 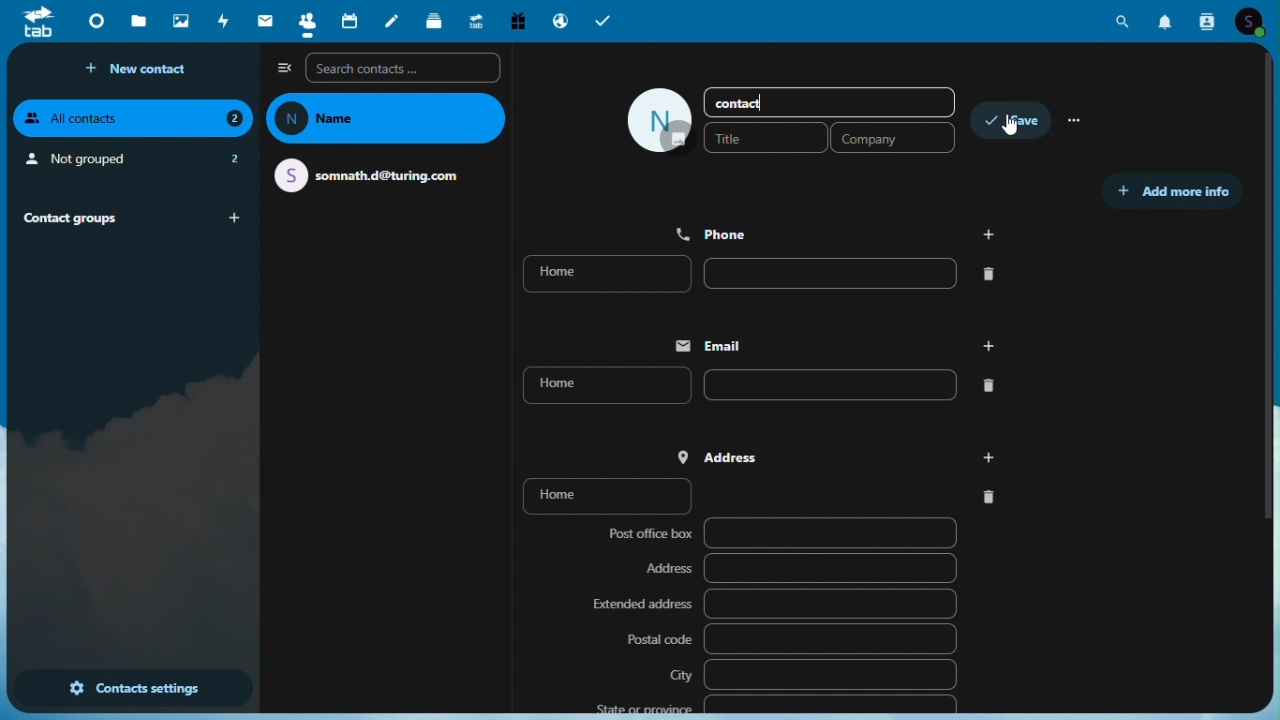 What do you see at coordinates (892, 137) in the screenshot?
I see `Company` at bounding box center [892, 137].